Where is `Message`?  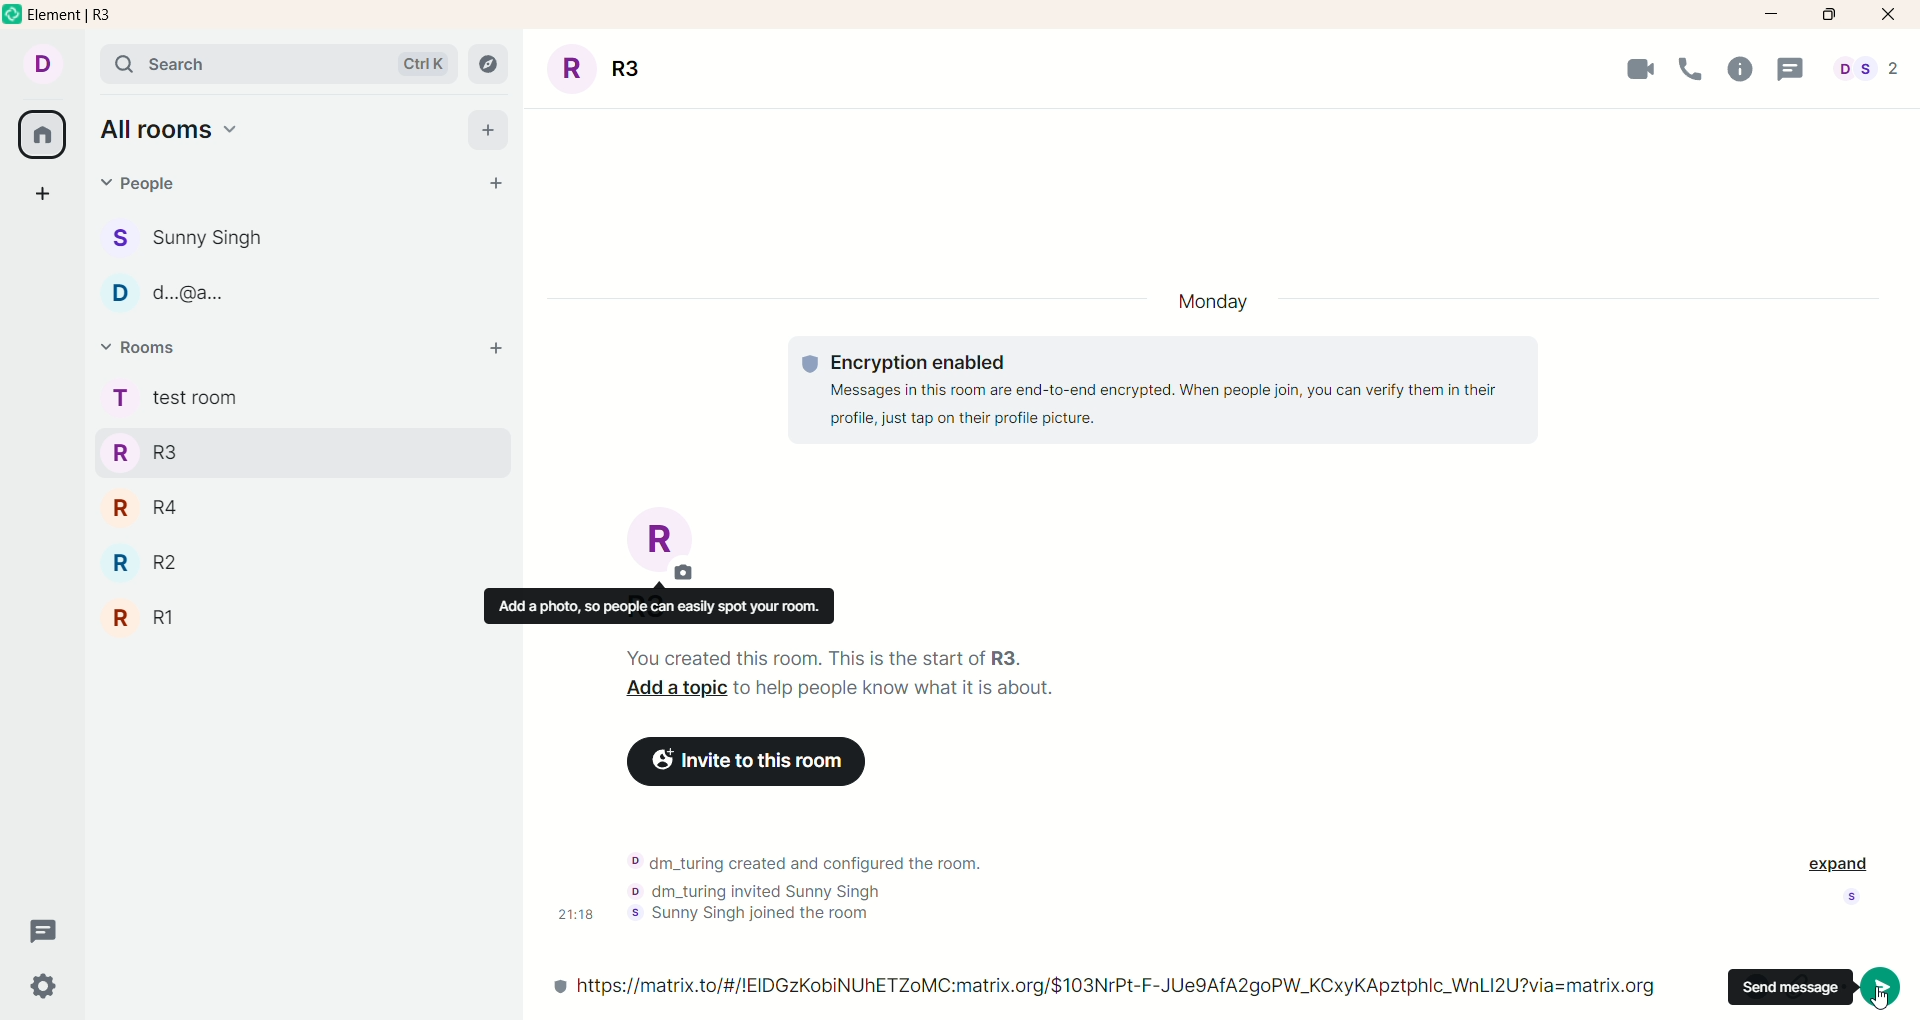
Message is located at coordinates (1795, 67).